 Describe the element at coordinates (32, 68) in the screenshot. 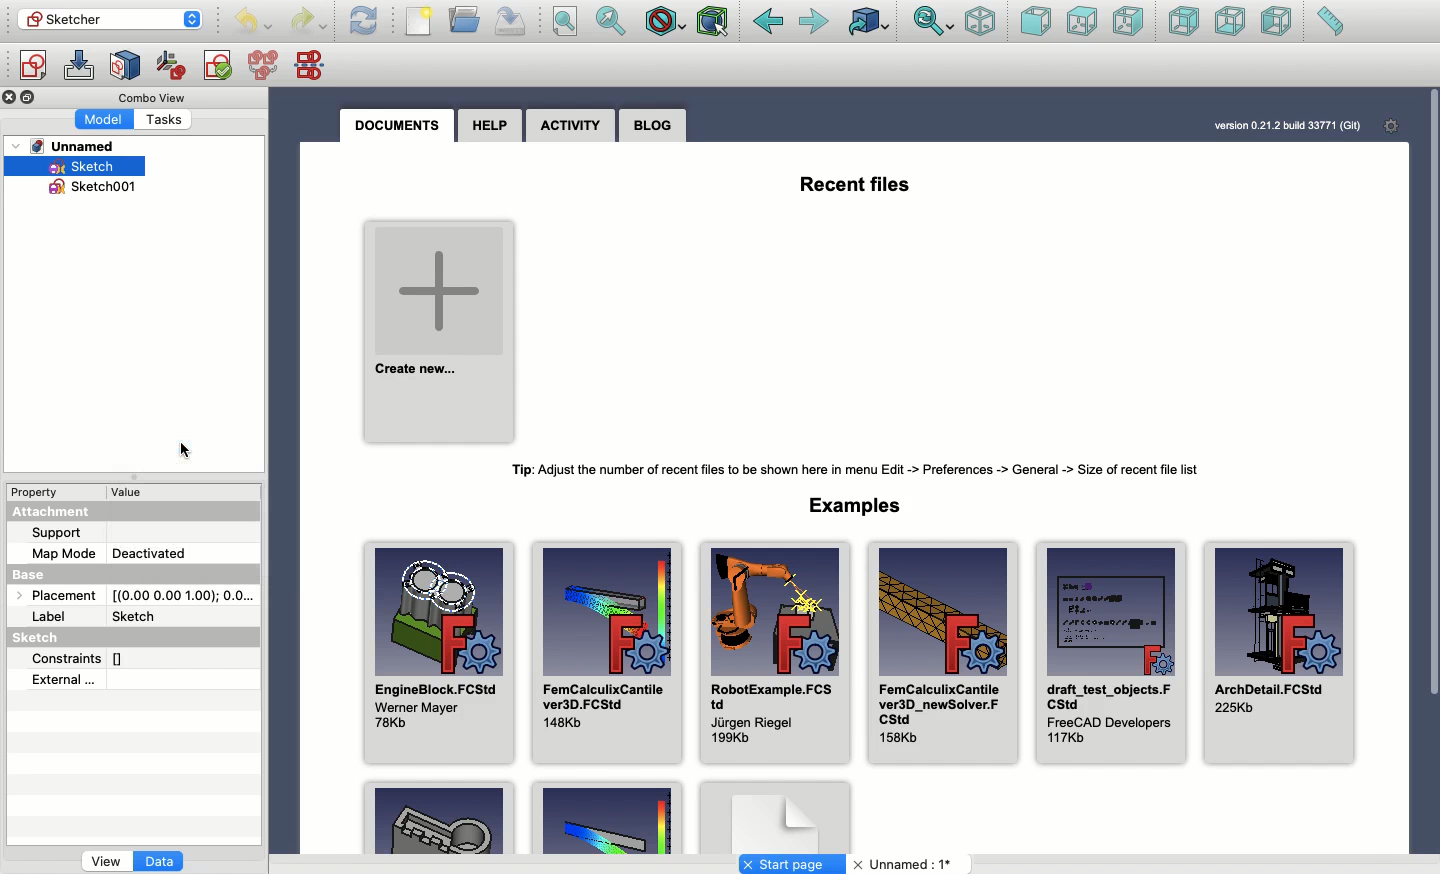

I see `Create sketch ` at that location.